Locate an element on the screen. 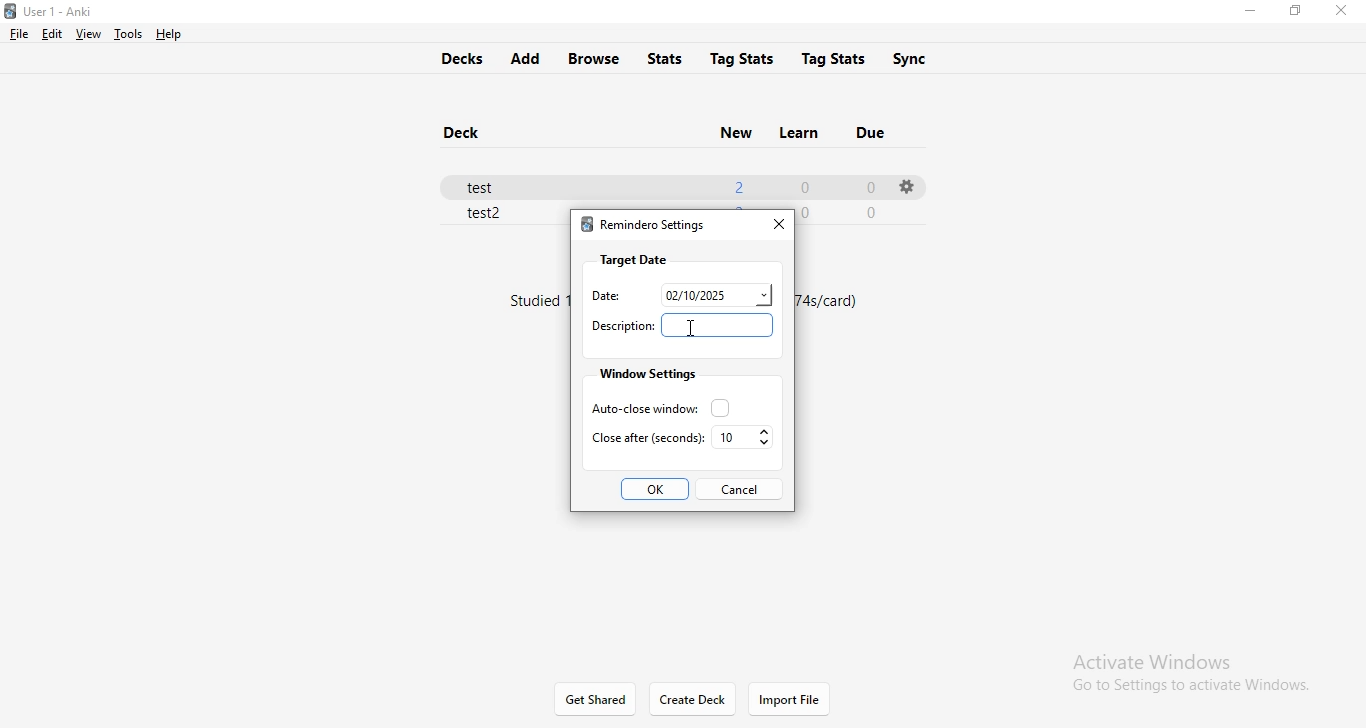  settings is located at coordinates (905, 186).